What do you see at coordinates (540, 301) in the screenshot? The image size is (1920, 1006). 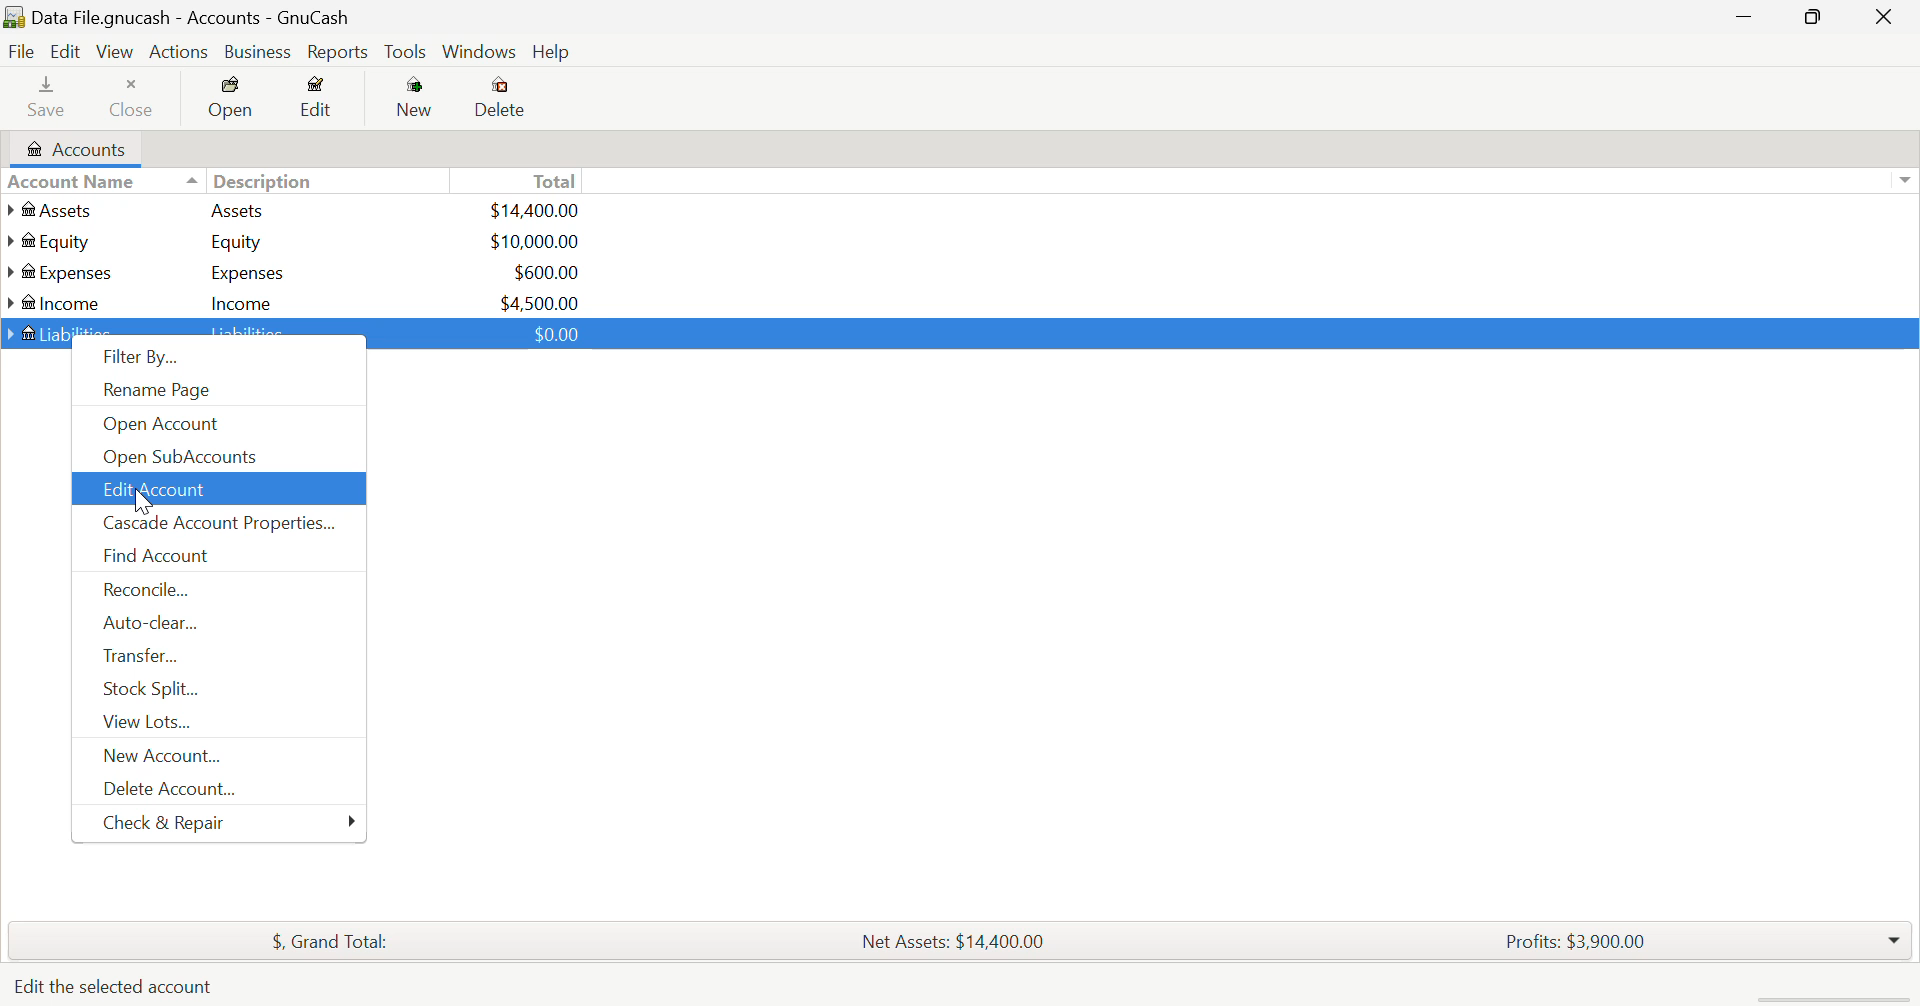 I see `USD` at bounding box center [540, 301].